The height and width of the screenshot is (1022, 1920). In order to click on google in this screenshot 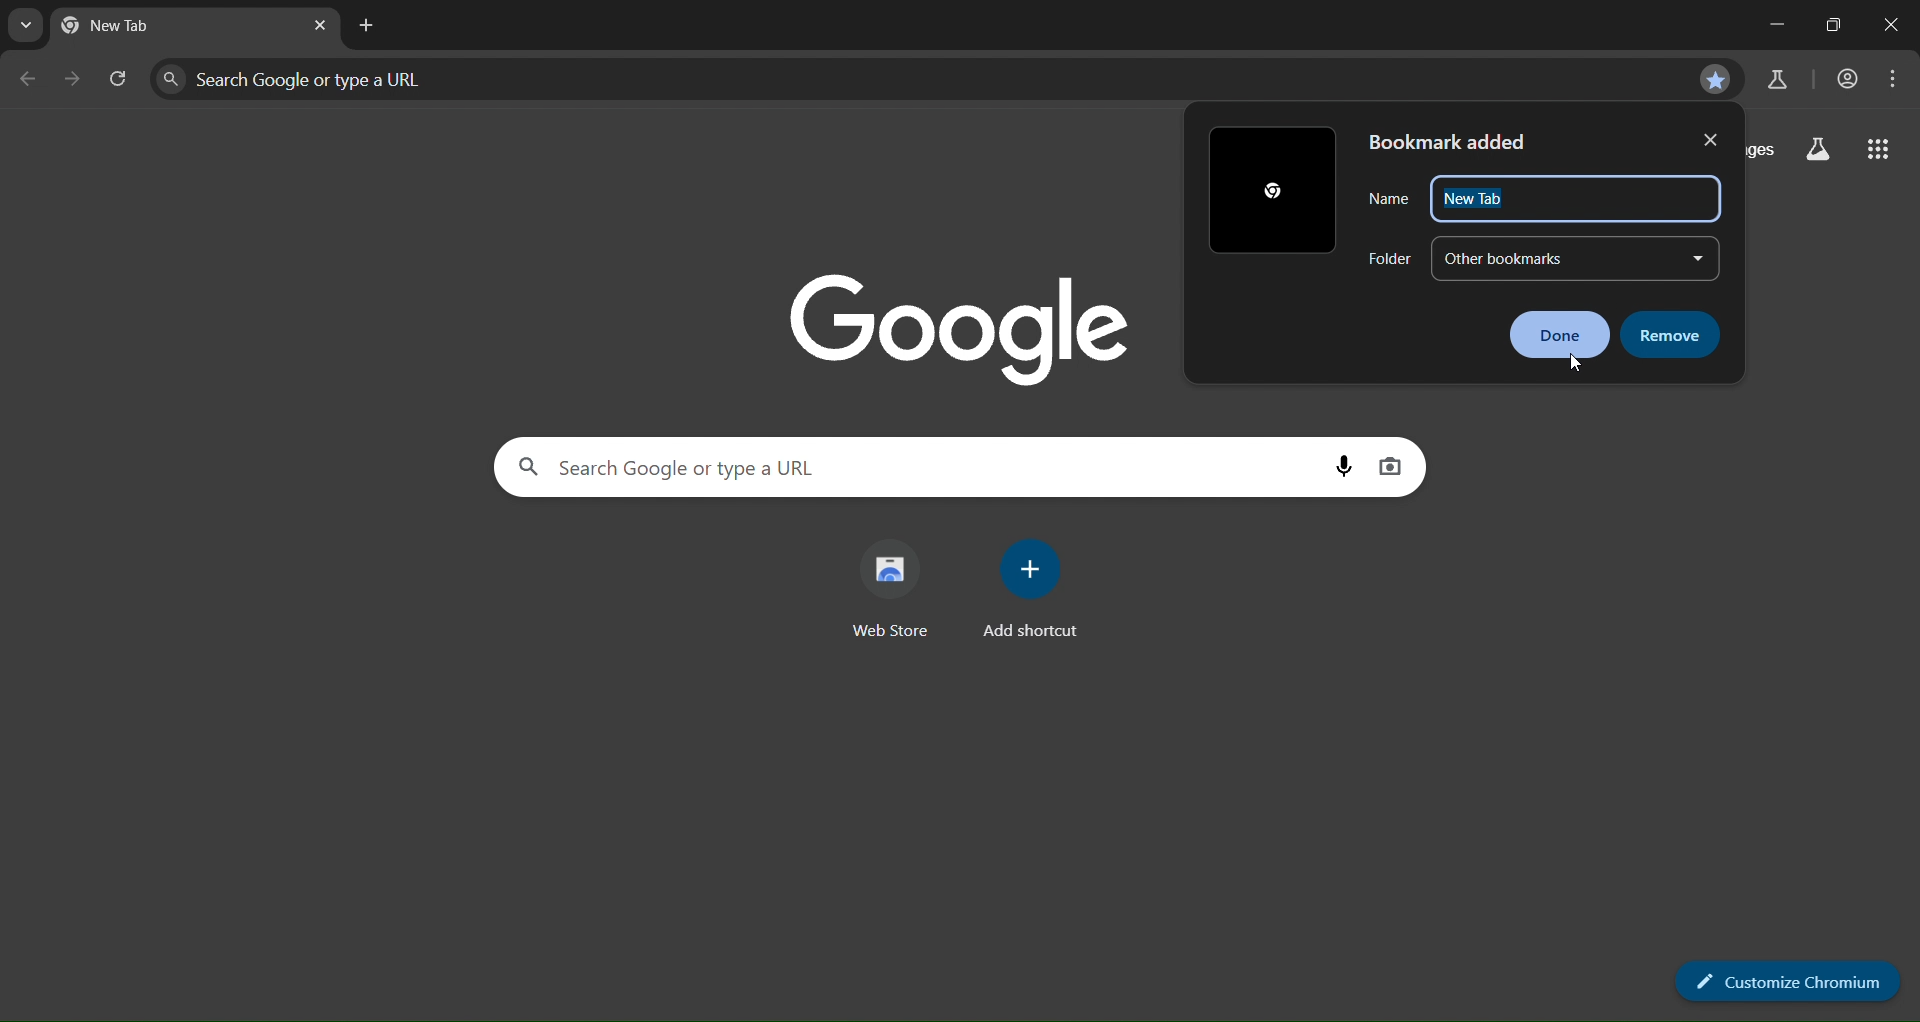, I will do `click(965, 322)`.